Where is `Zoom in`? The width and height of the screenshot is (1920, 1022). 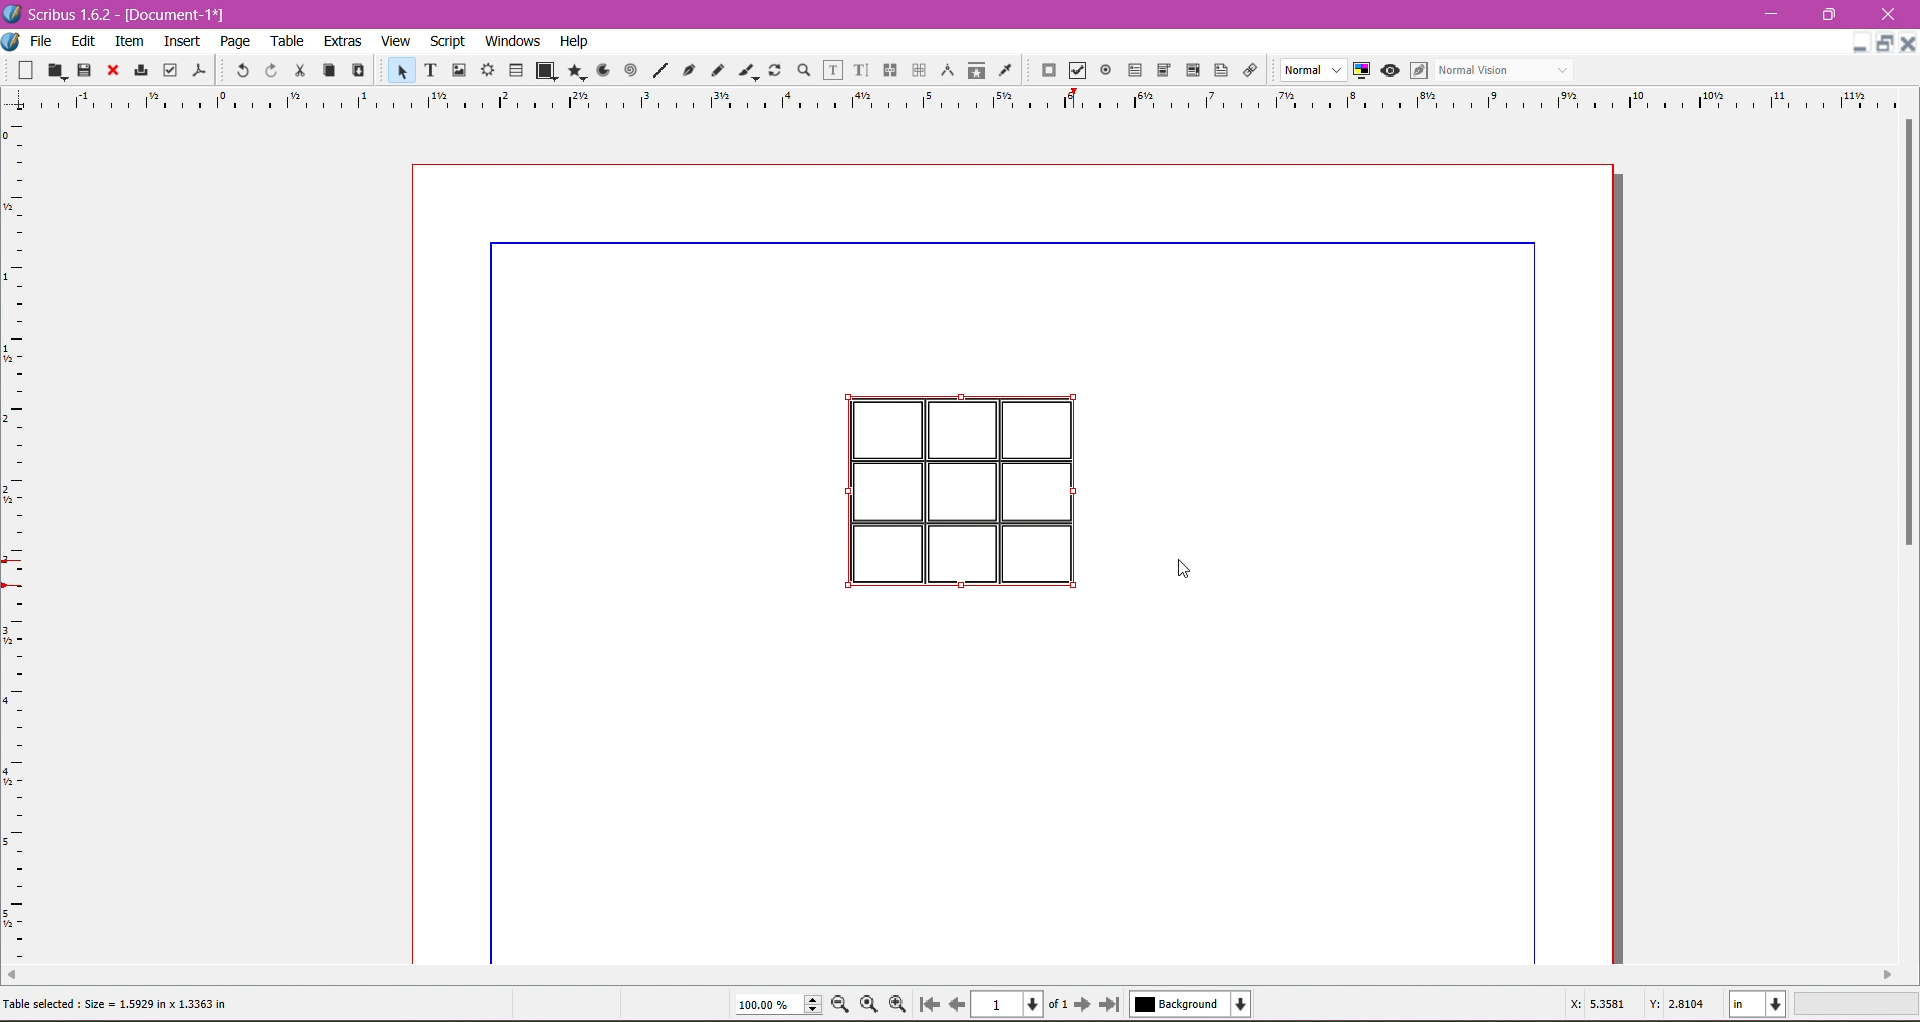 Zoom in is located at coordinates (899, 1004).